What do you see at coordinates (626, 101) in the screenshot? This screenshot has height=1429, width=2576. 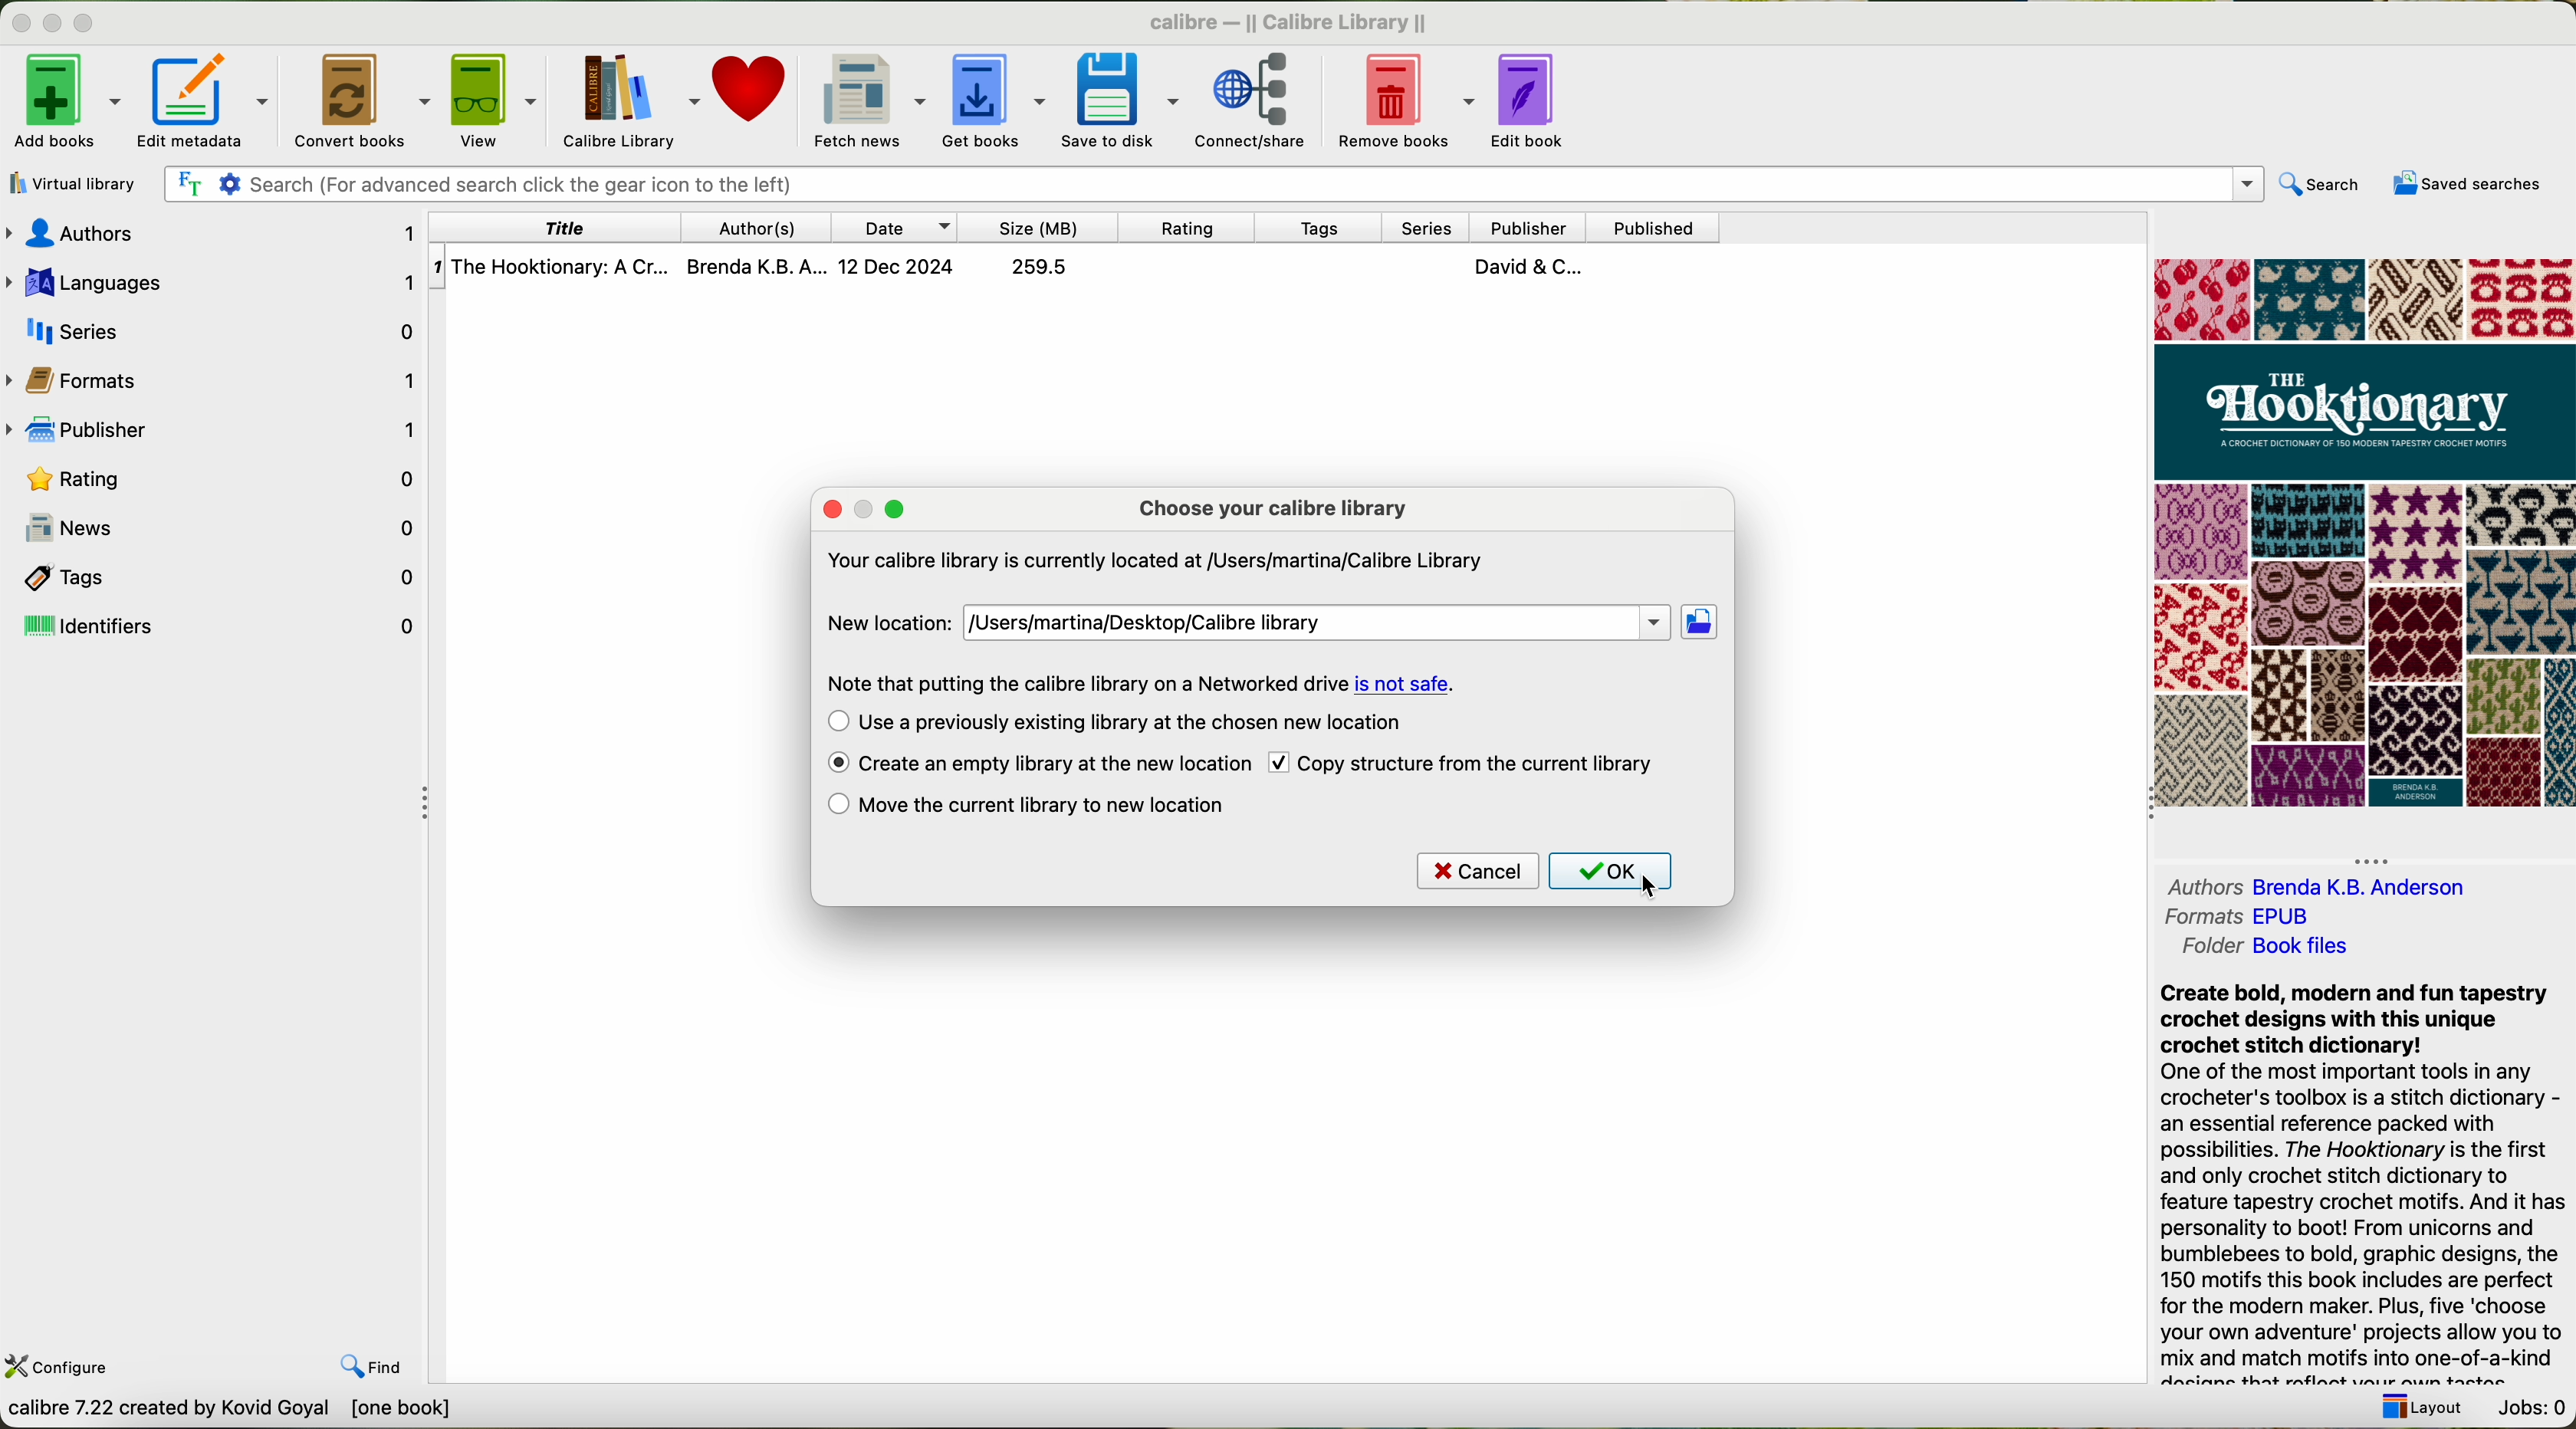 I see `Calibre library` at bounding box center [626, 101].